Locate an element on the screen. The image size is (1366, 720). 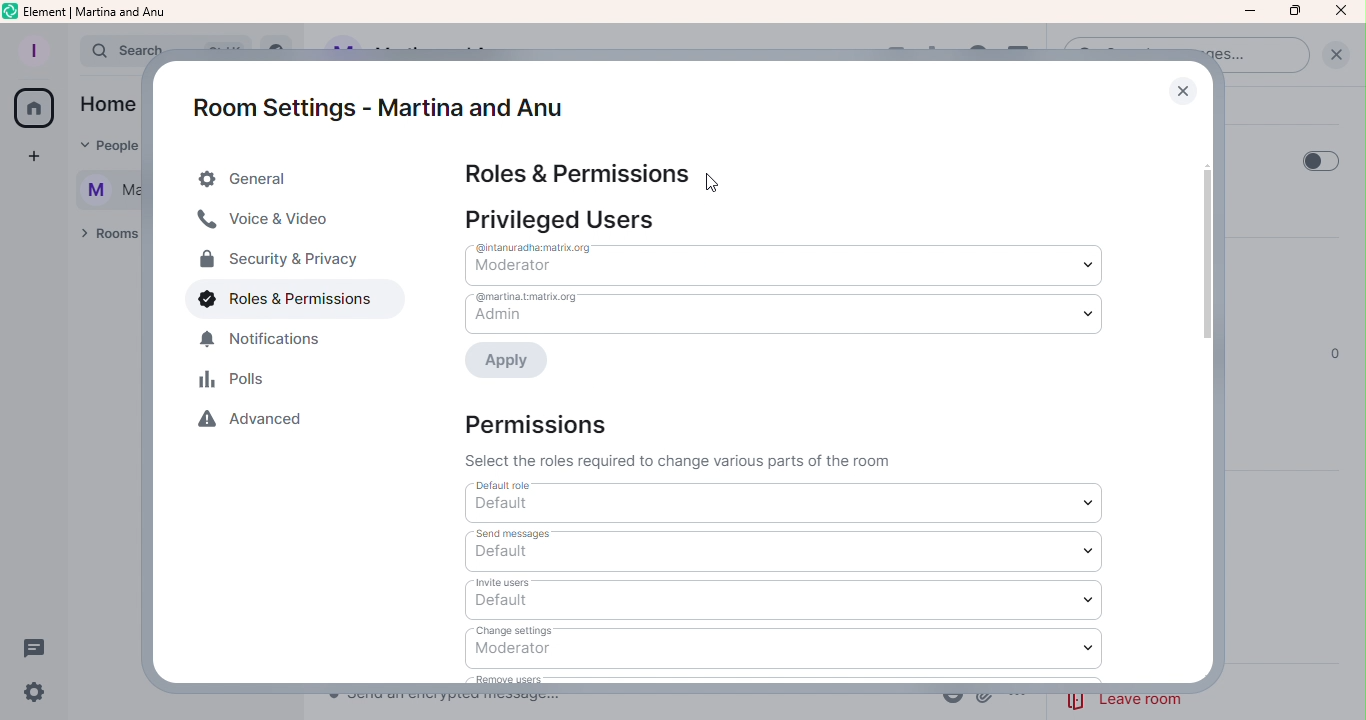
Notifications is located at coordinates (272, 344).